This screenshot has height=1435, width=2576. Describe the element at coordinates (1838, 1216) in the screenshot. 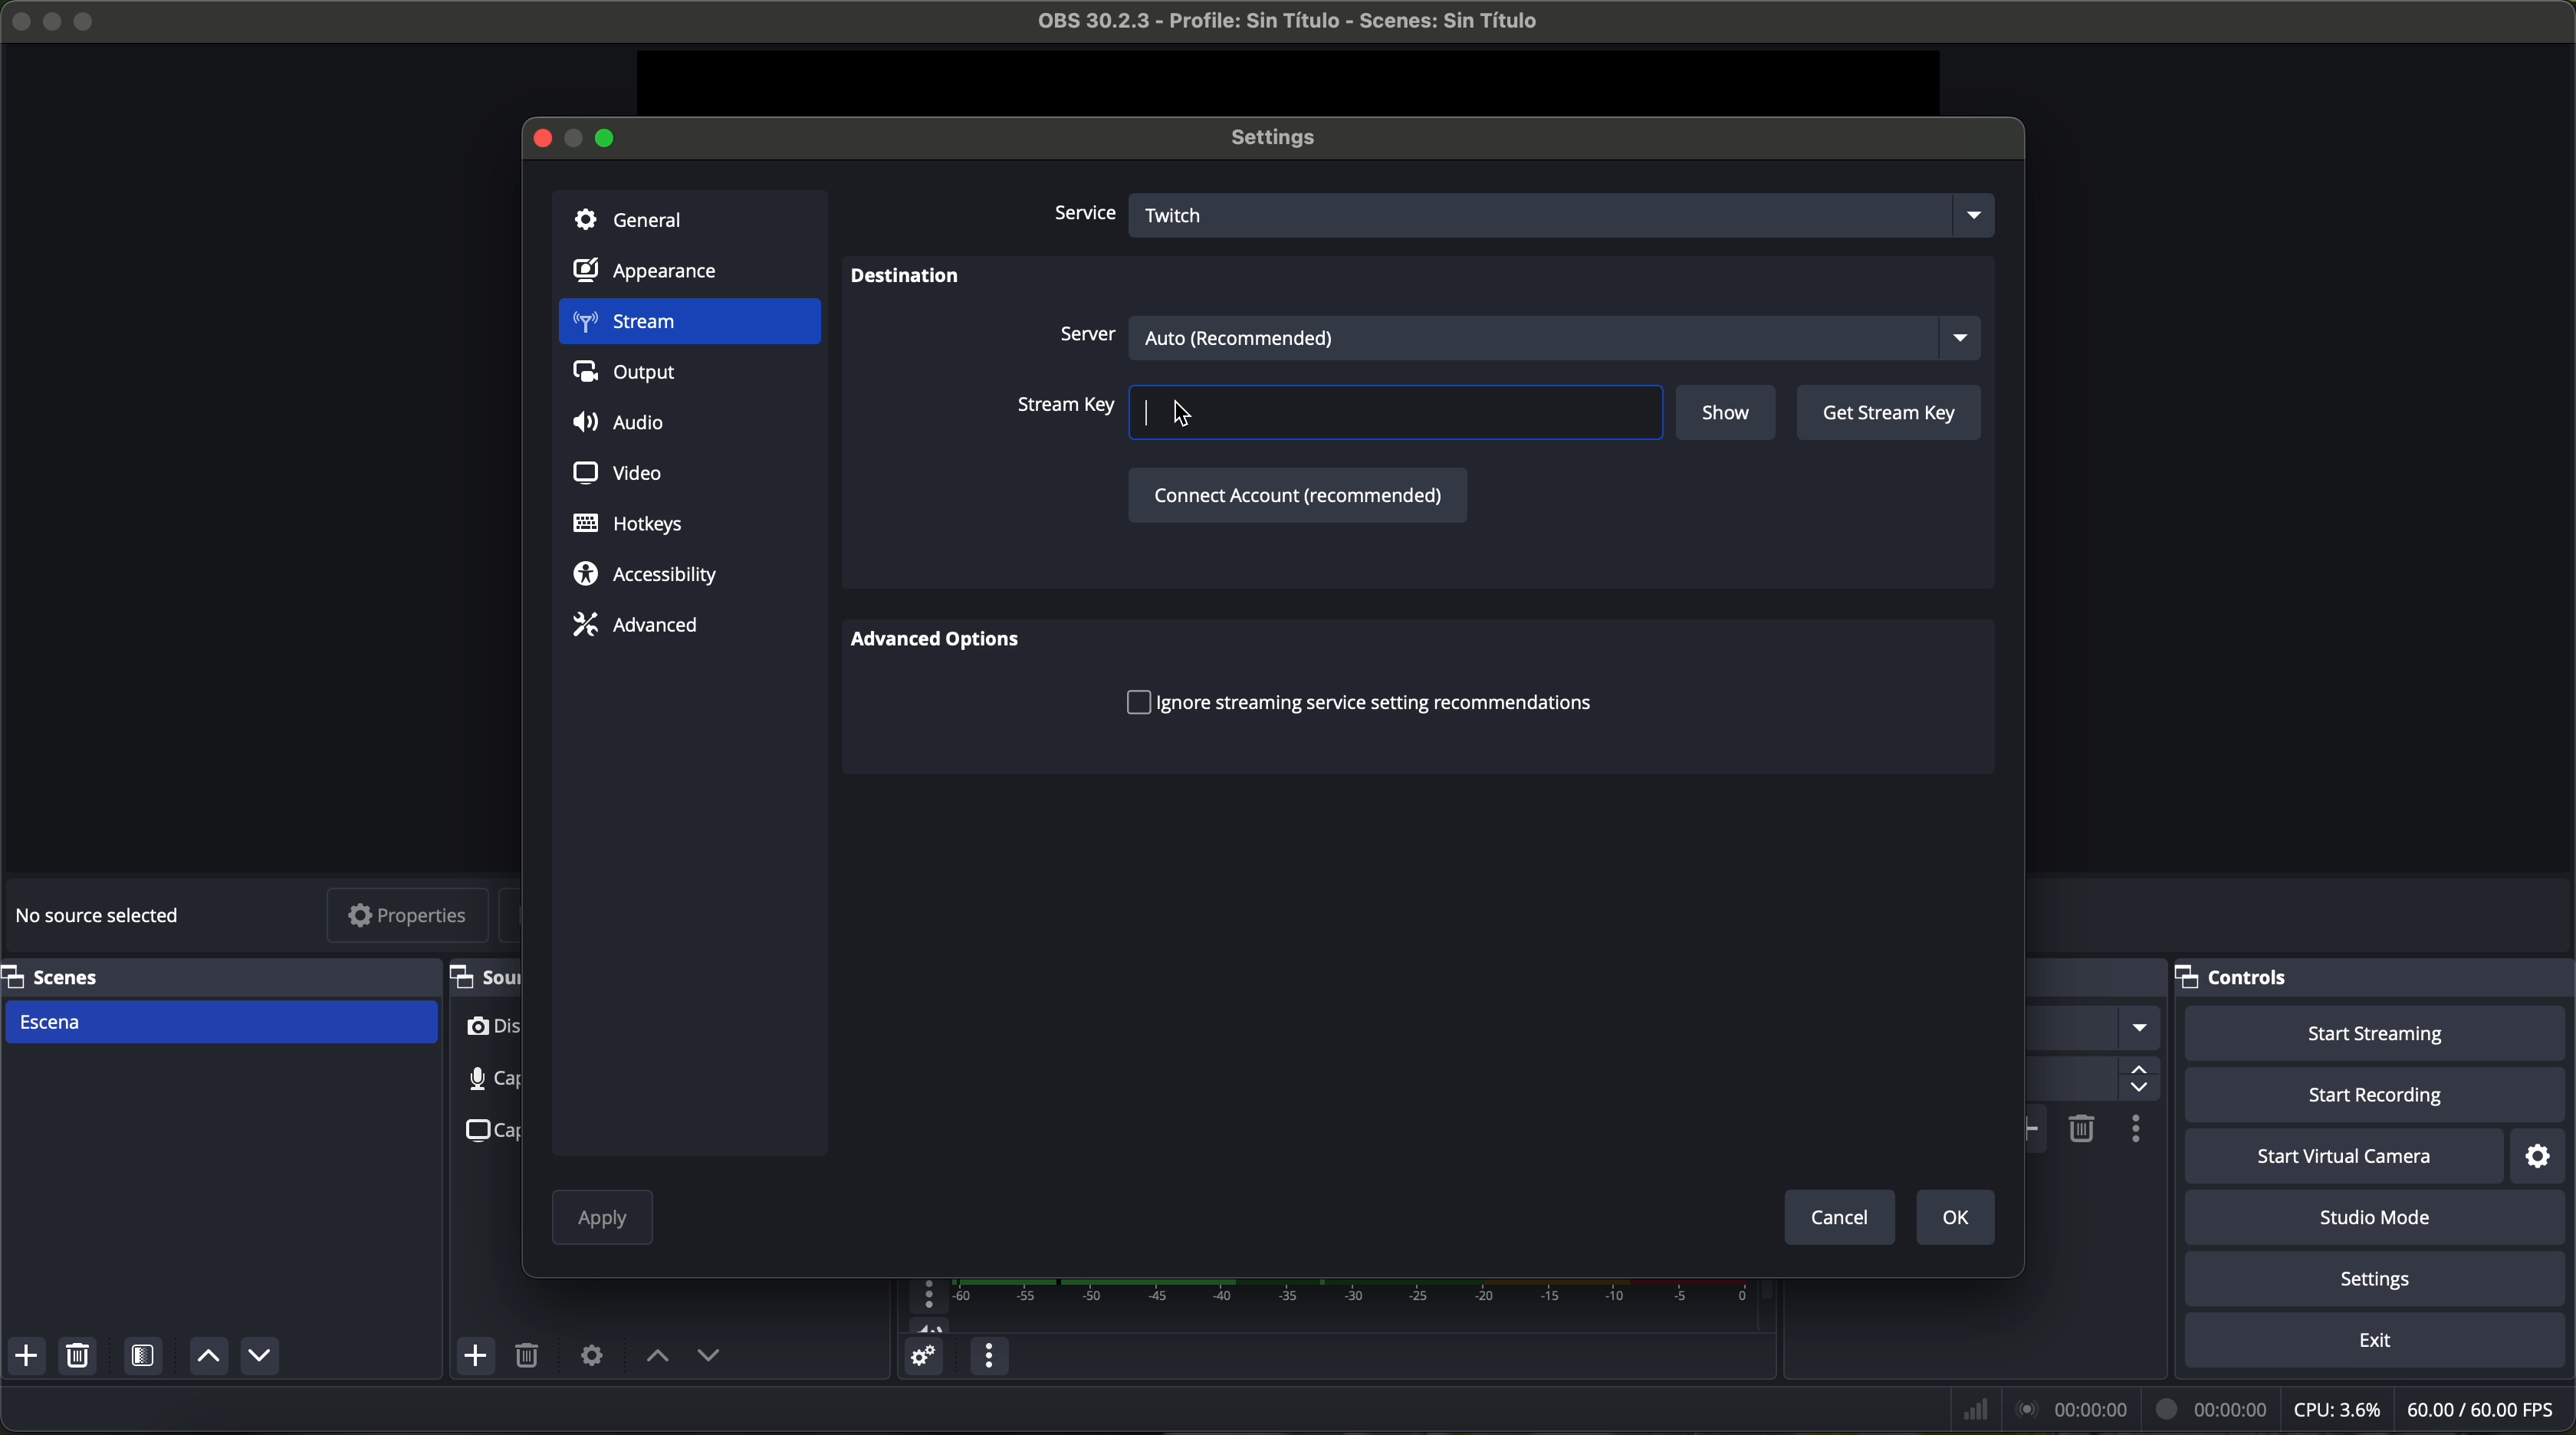

I see `cancel` at that location.